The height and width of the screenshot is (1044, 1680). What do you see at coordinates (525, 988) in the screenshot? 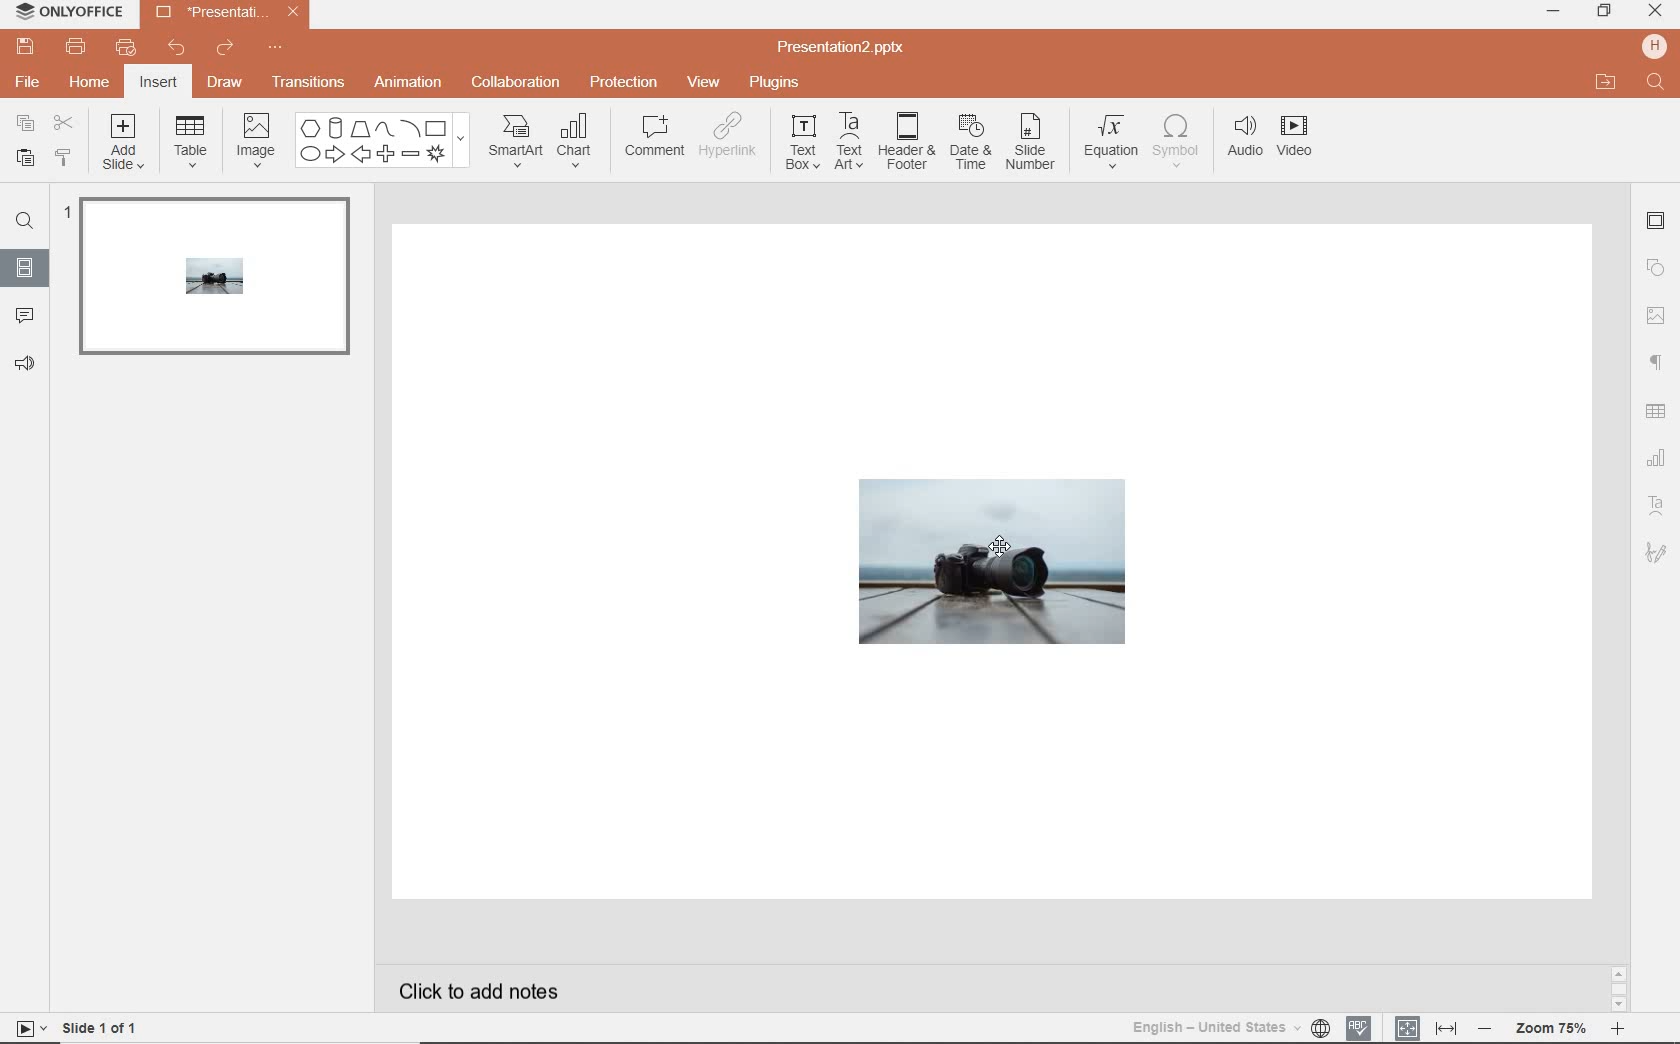
I see `click to add notes` at bounding box center [525, 988].